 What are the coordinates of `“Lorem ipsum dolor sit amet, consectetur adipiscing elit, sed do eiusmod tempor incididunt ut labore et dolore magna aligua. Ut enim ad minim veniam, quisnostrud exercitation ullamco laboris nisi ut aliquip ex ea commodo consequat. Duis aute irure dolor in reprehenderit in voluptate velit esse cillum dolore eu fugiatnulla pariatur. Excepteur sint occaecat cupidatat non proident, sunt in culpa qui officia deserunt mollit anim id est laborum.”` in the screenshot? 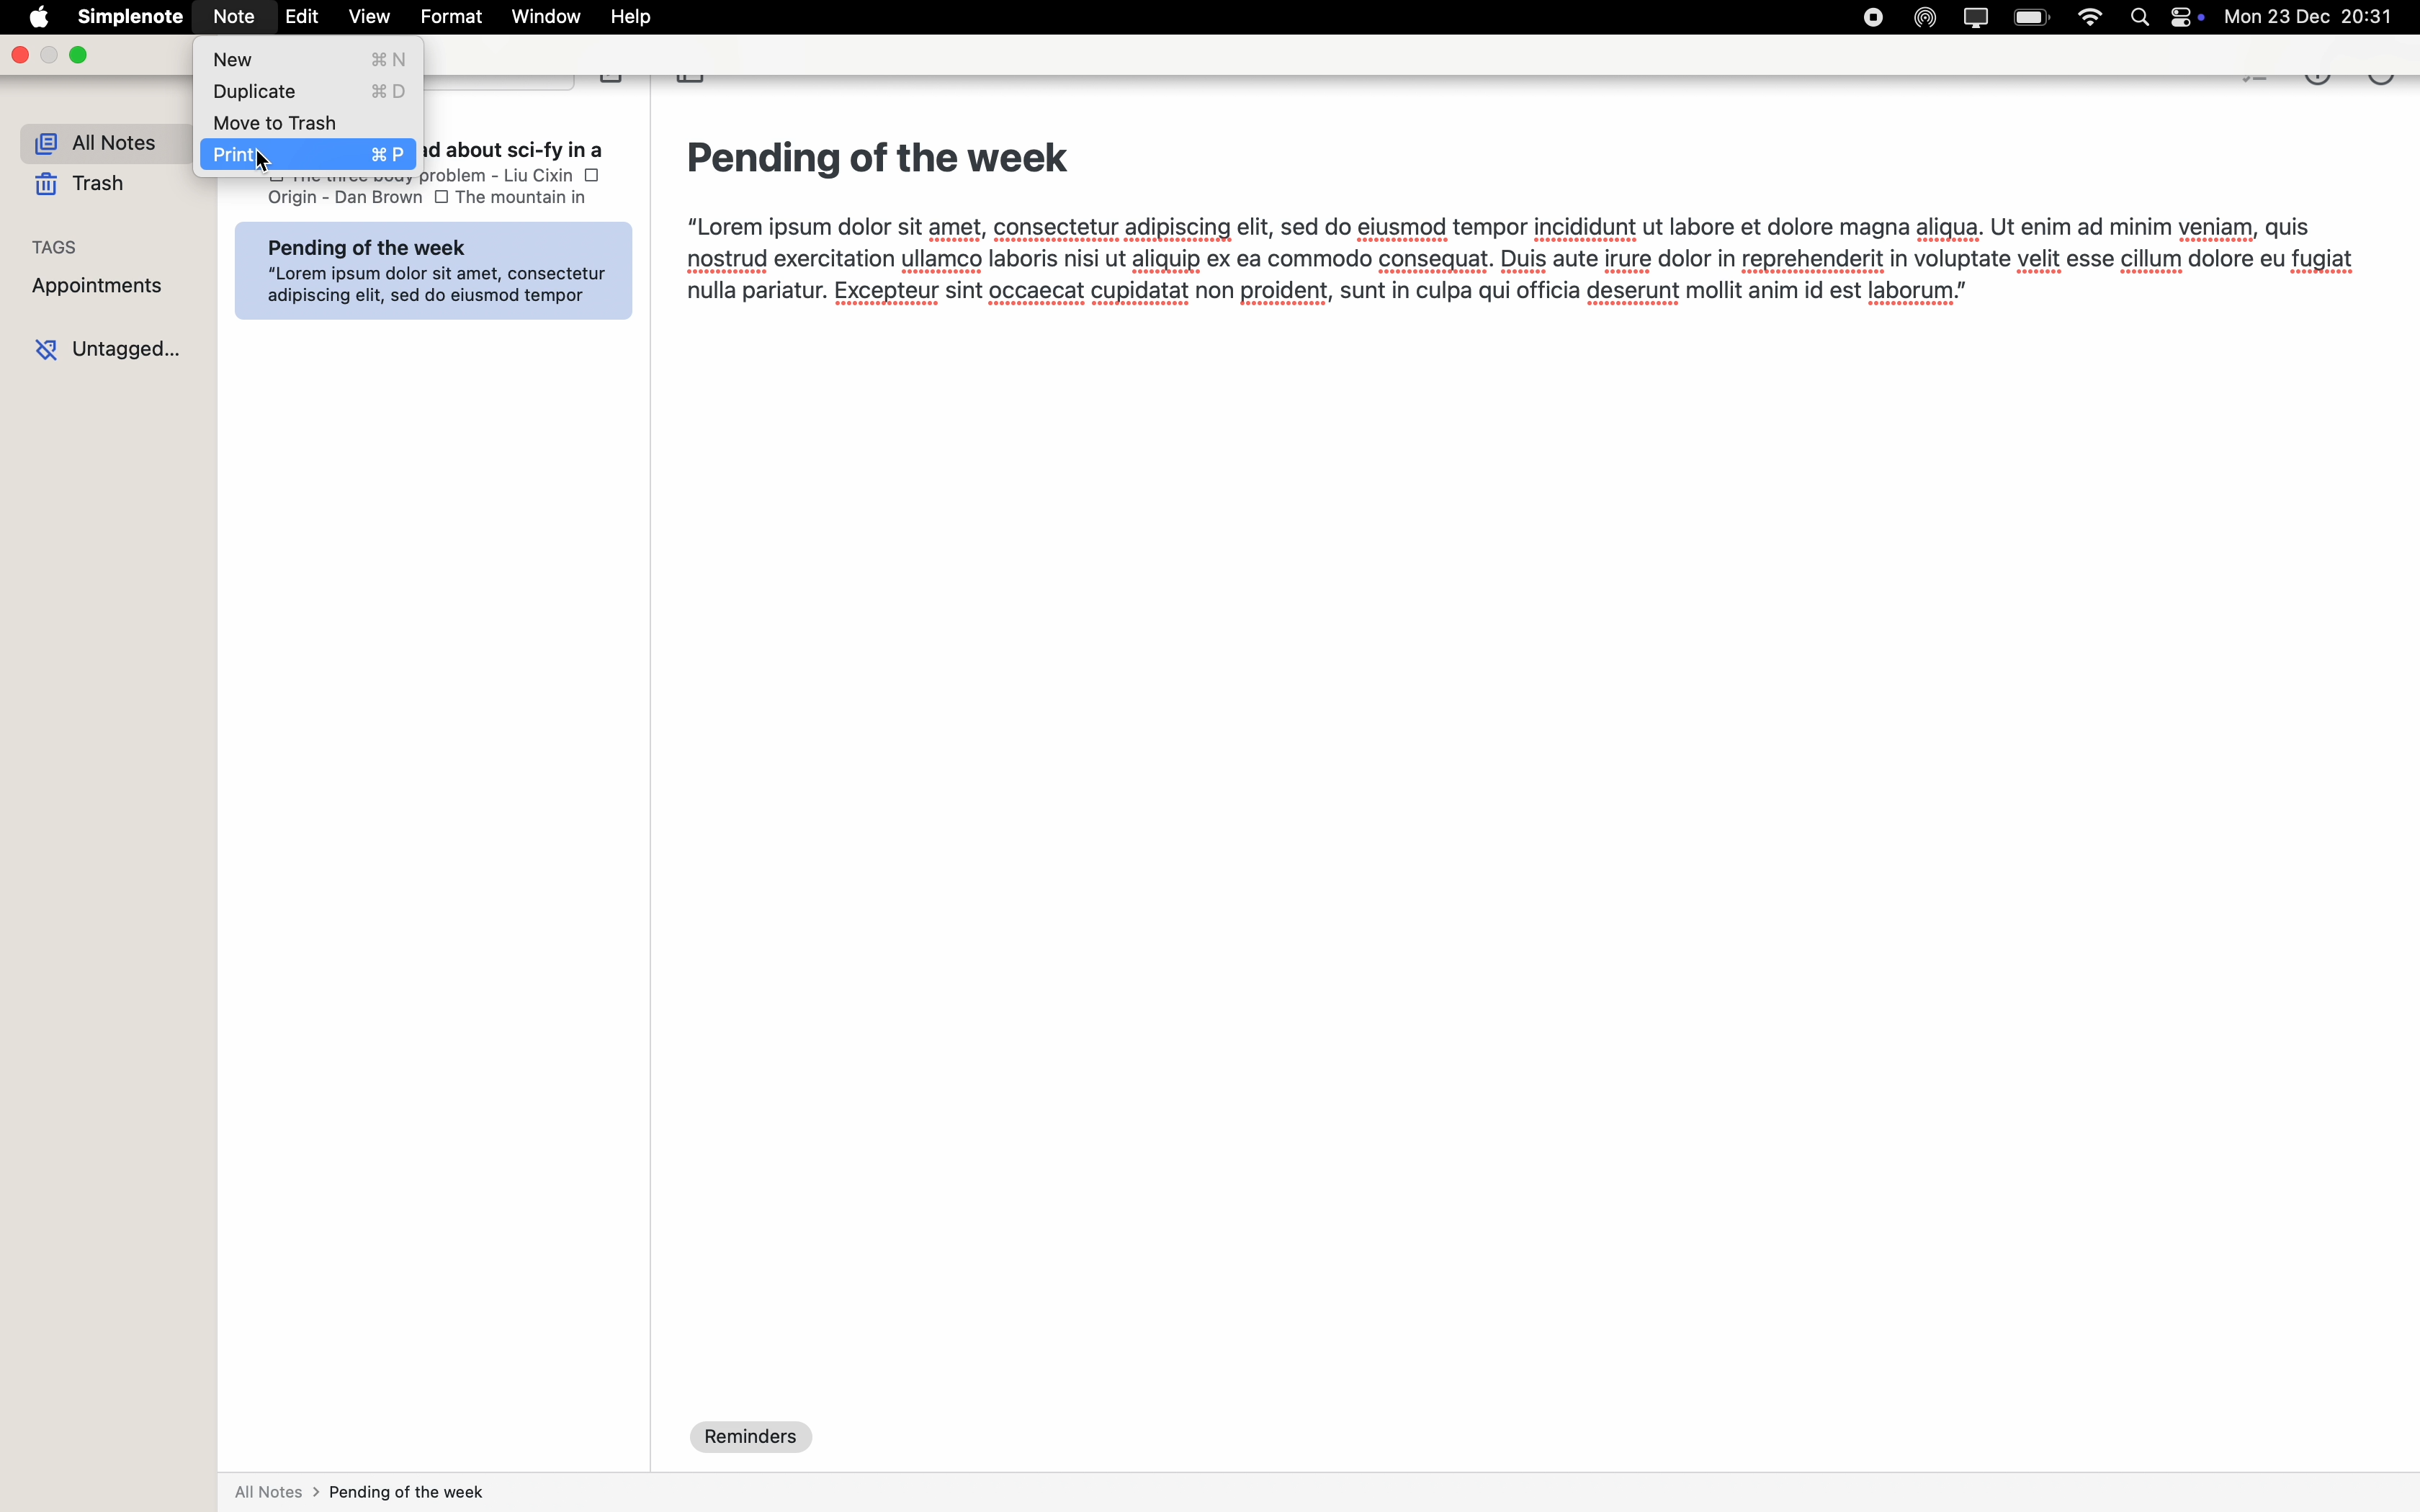 It's located at (1526, 267).